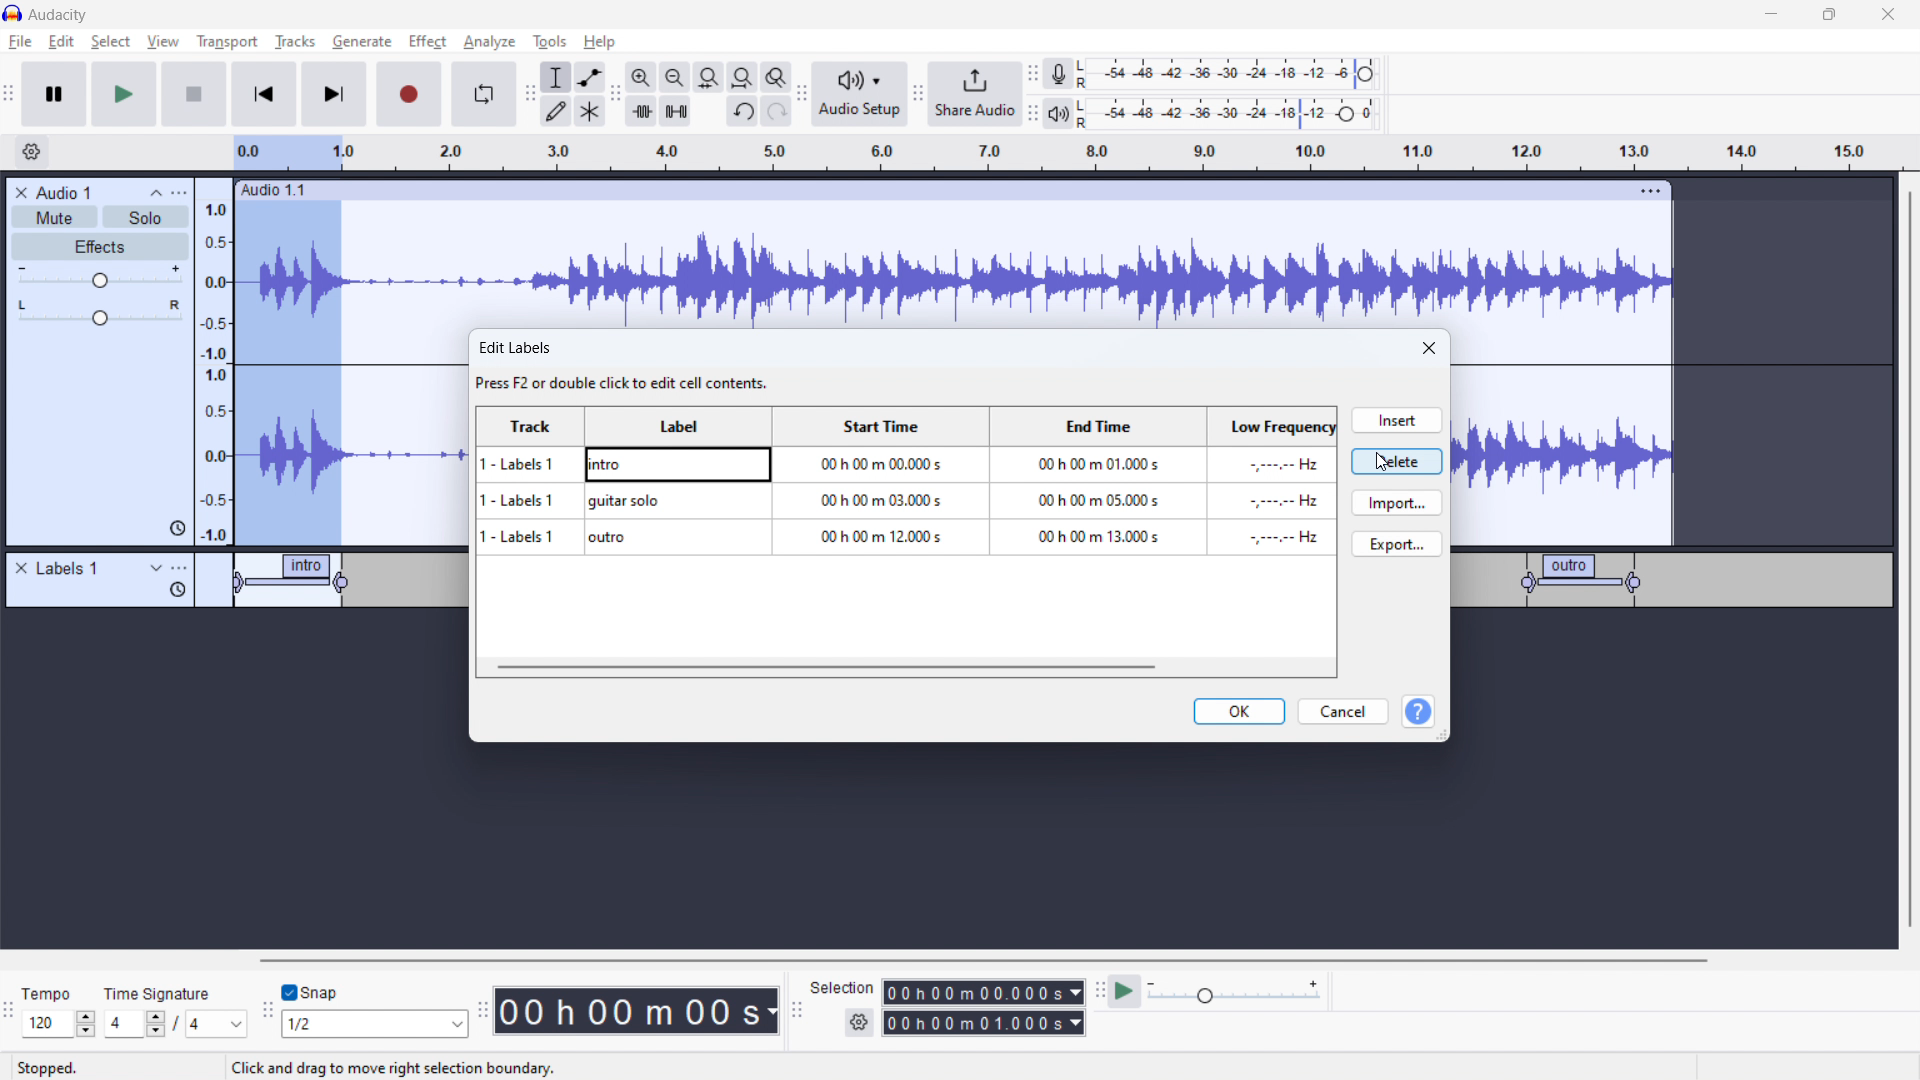 The height and width of the screenshot is (1080, 1920). Describe the element at coordinates (547, 41) in the screenshot. I see `tools` at that location.